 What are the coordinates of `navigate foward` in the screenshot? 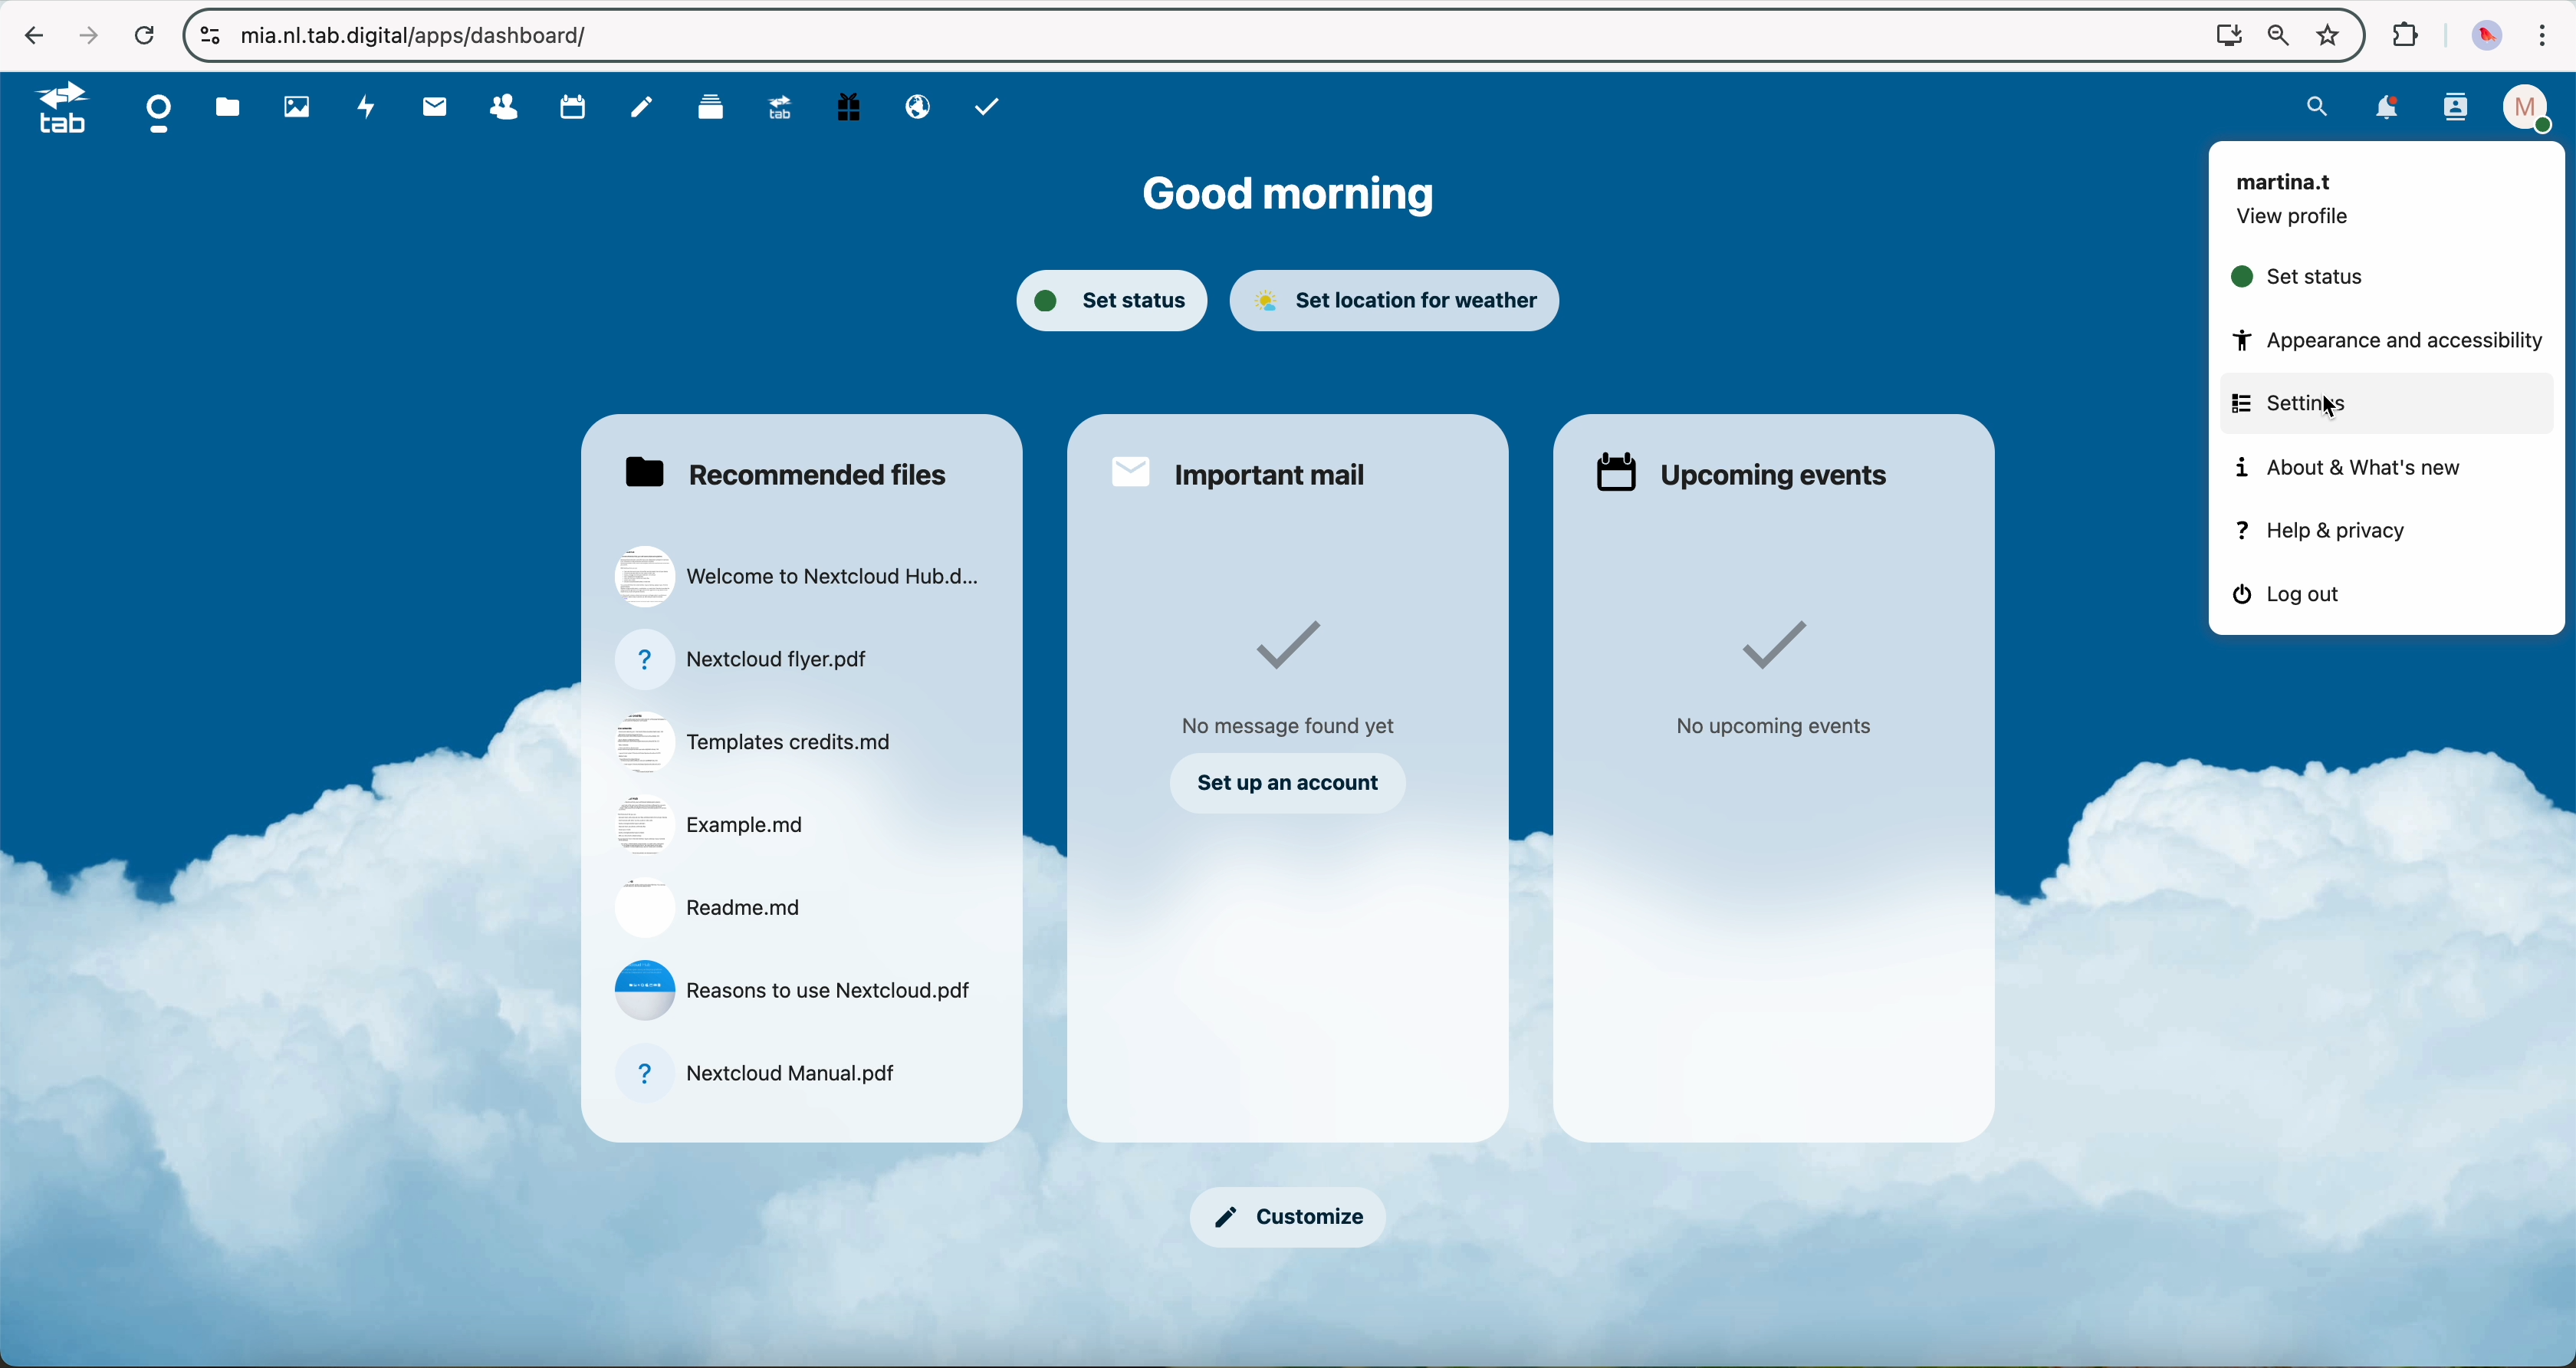 It's located at (82, 32).